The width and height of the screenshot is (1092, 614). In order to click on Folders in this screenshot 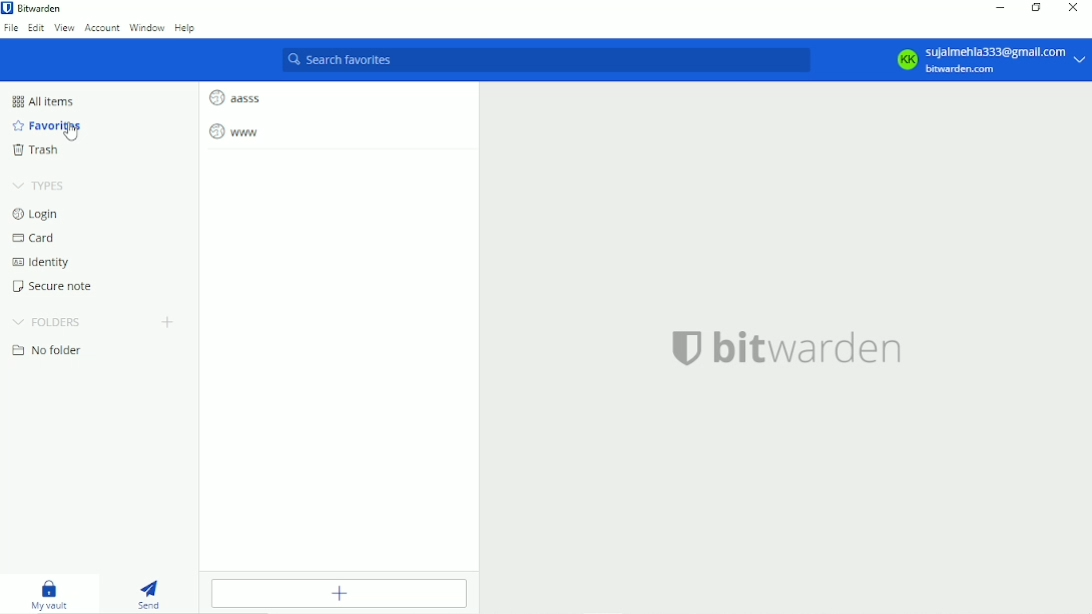, I will do `click(49, 320)`.